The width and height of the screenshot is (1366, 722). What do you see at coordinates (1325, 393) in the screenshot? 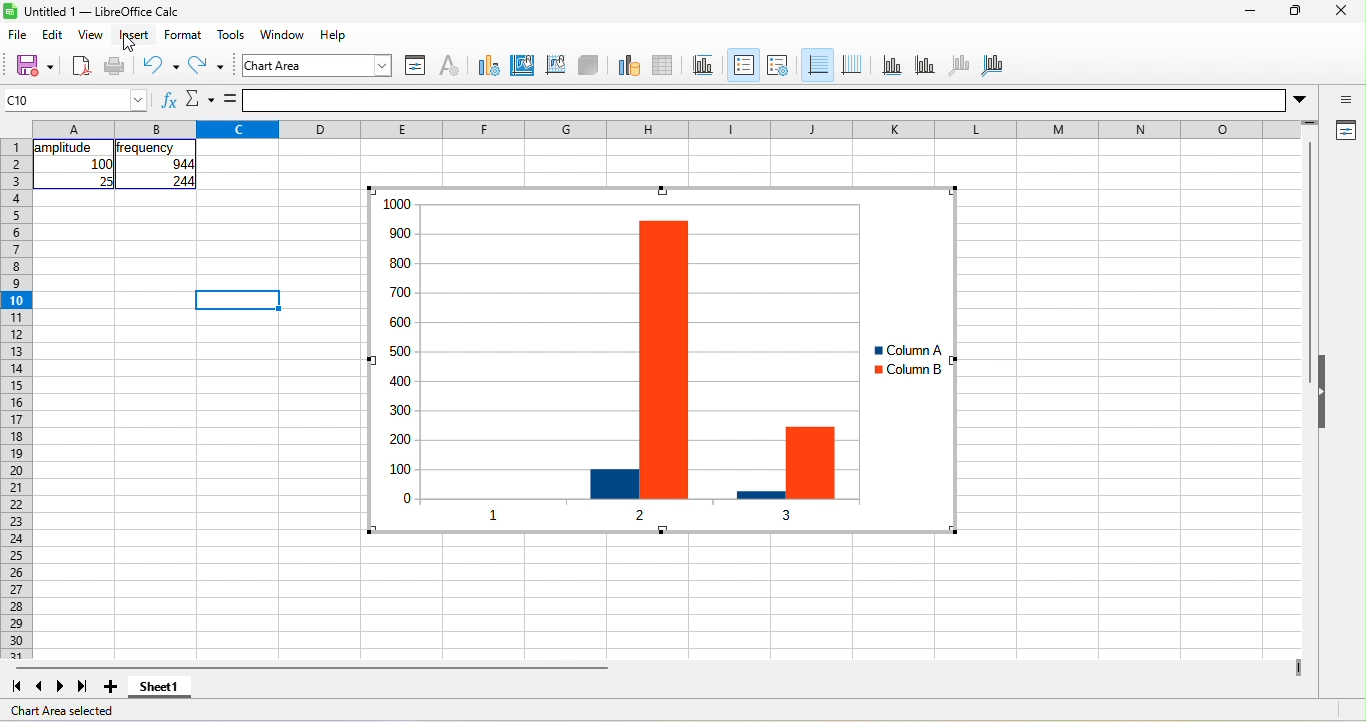
I see `hide ` at bounding box center [1325, 393].